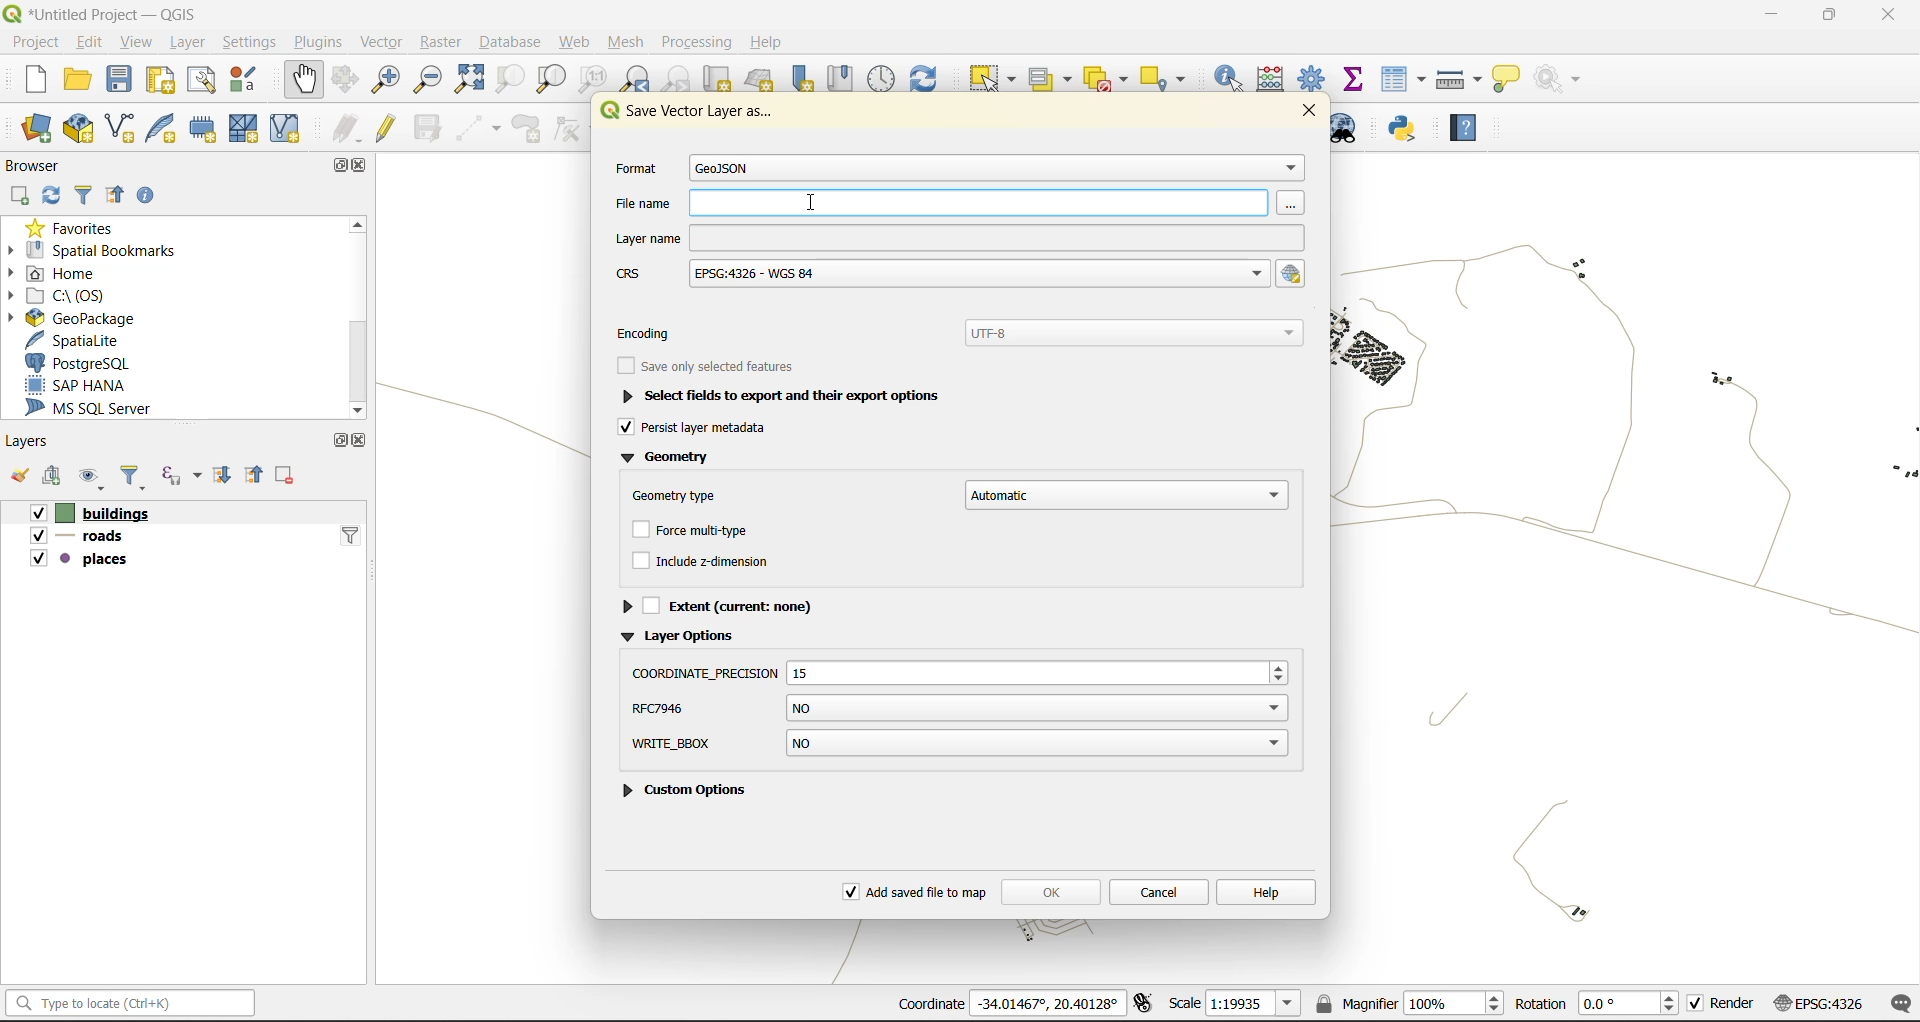 The width and height of the screenshot is (1920, 1022). Describe the element at coordinates (252, 41) in the screenshot. I see `settings` at that location.